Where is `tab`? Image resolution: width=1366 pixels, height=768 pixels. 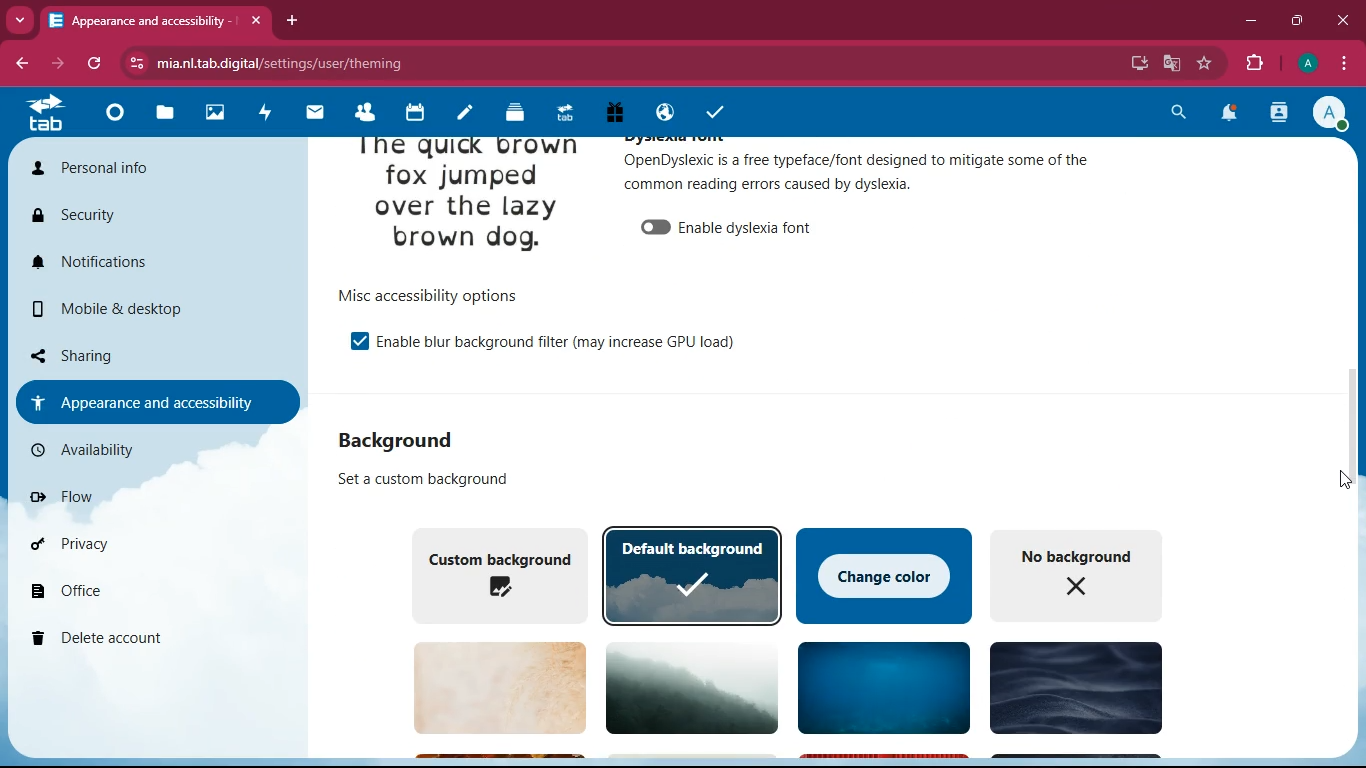 tab is located at coordinates (561, 113).